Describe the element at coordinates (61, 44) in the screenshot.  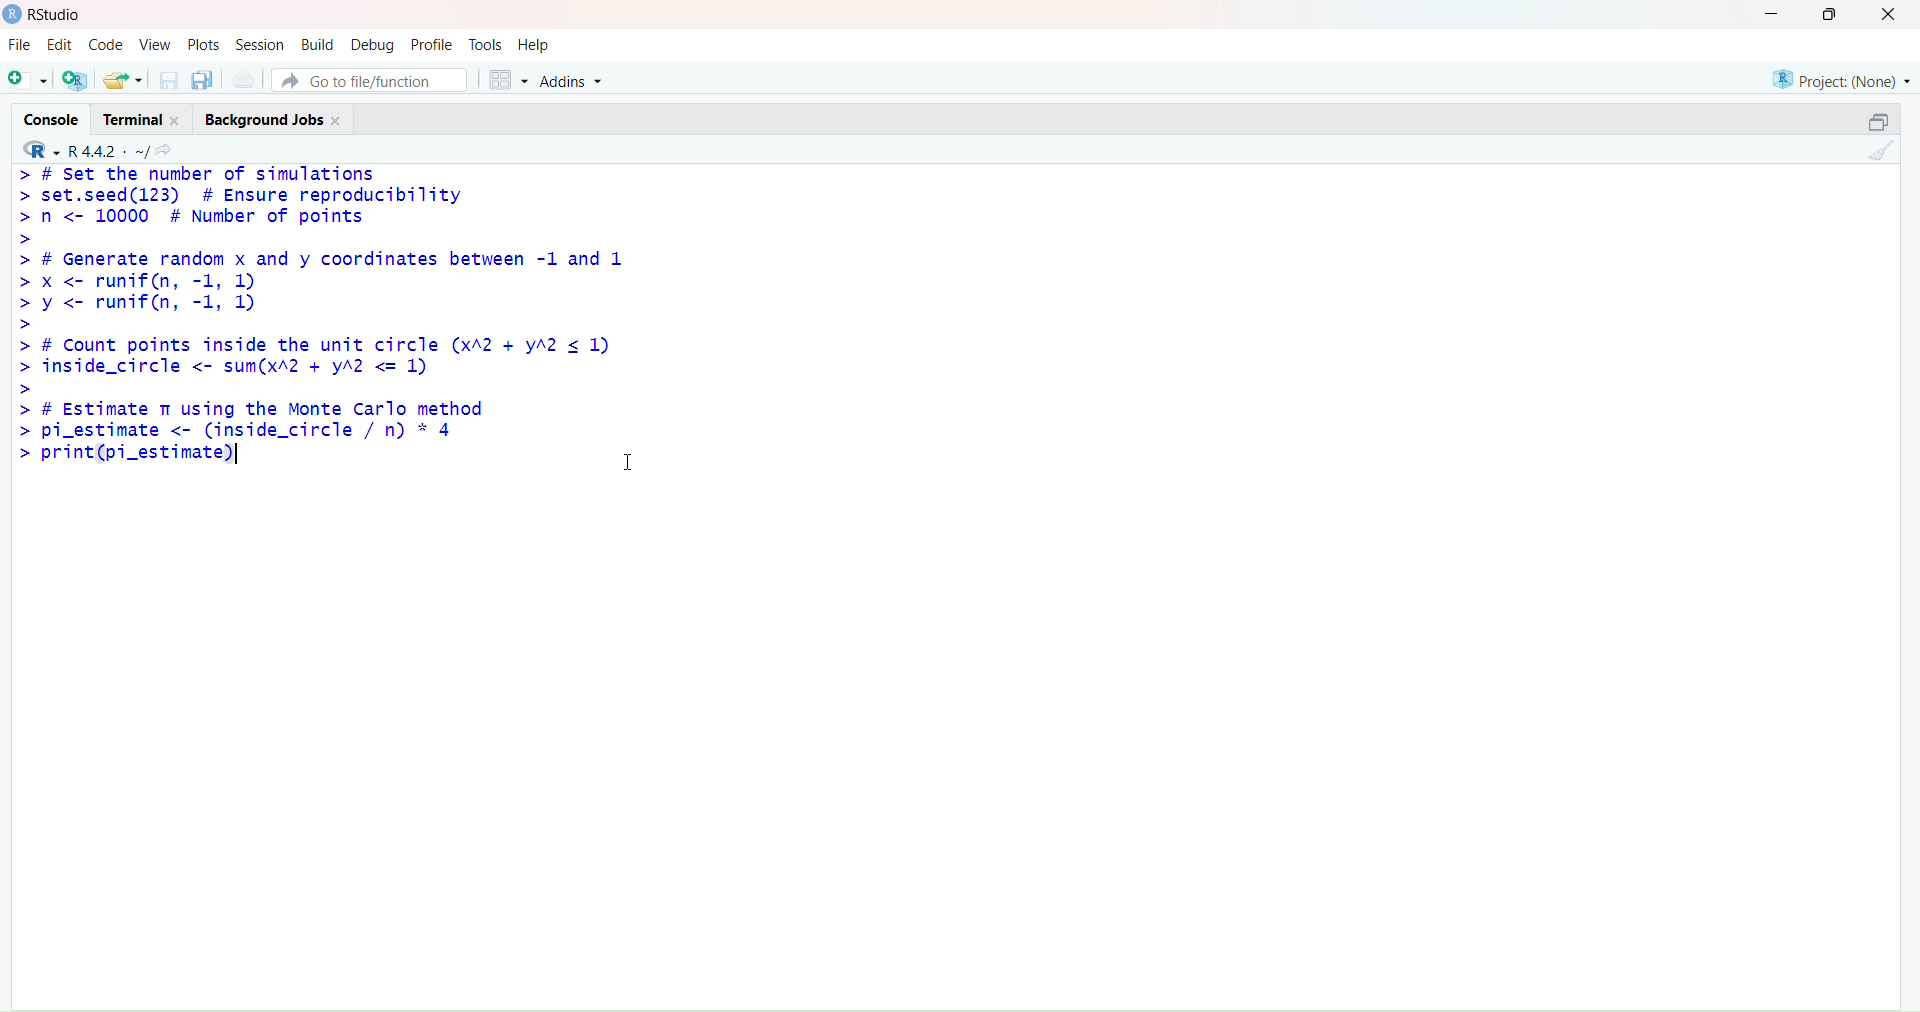
I see `Edit` at that location.